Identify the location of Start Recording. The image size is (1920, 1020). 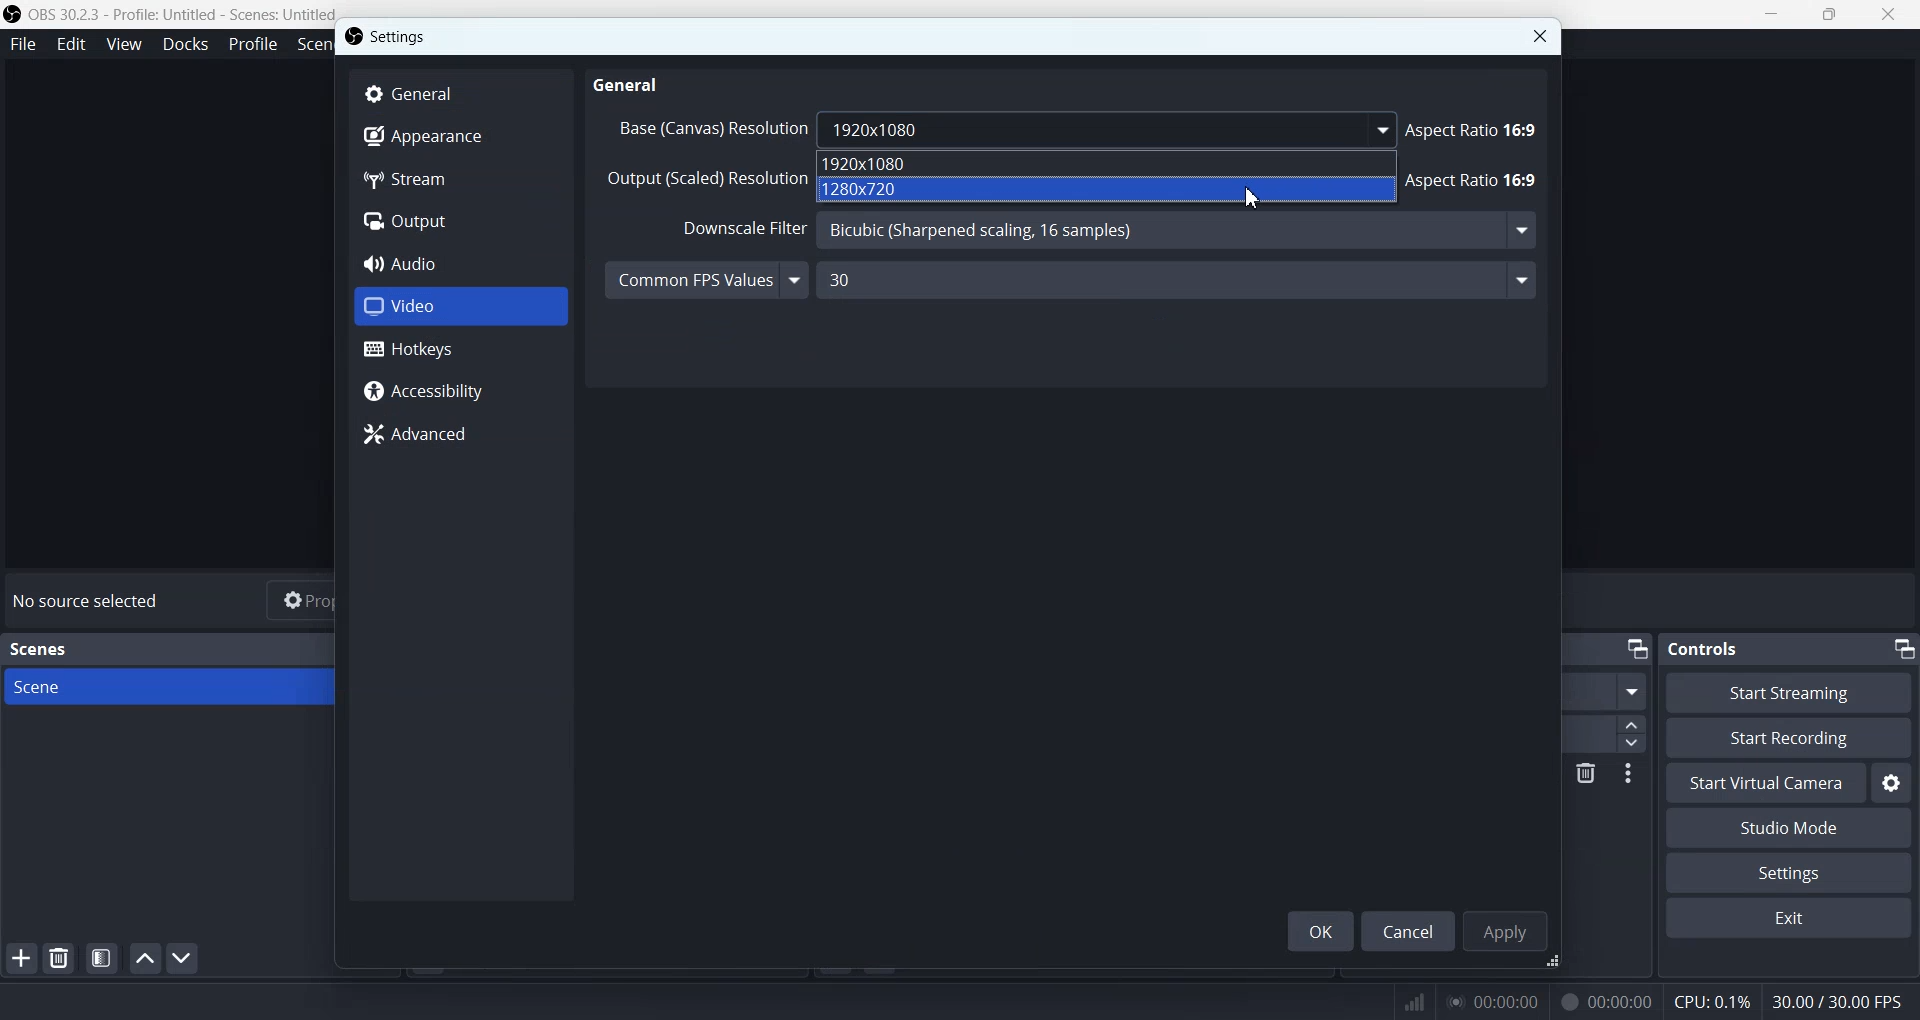
(1791, 738).